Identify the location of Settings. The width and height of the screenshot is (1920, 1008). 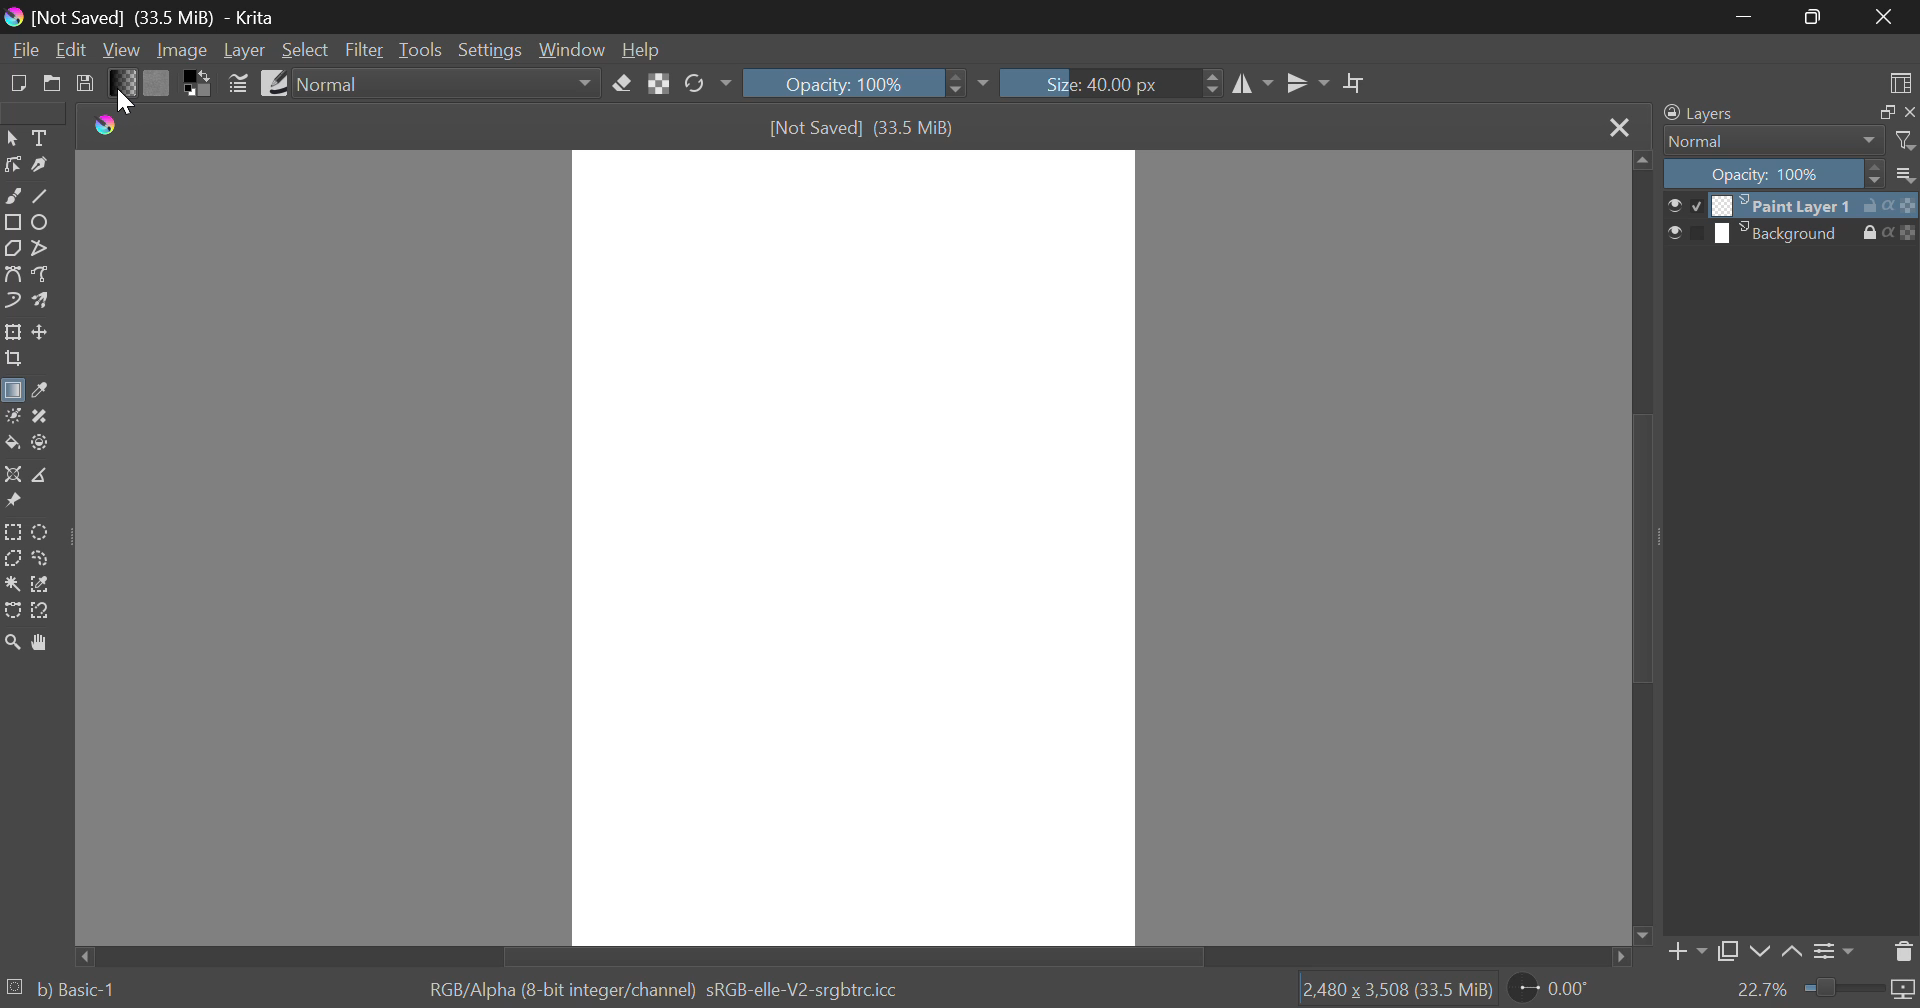
(488, 50).